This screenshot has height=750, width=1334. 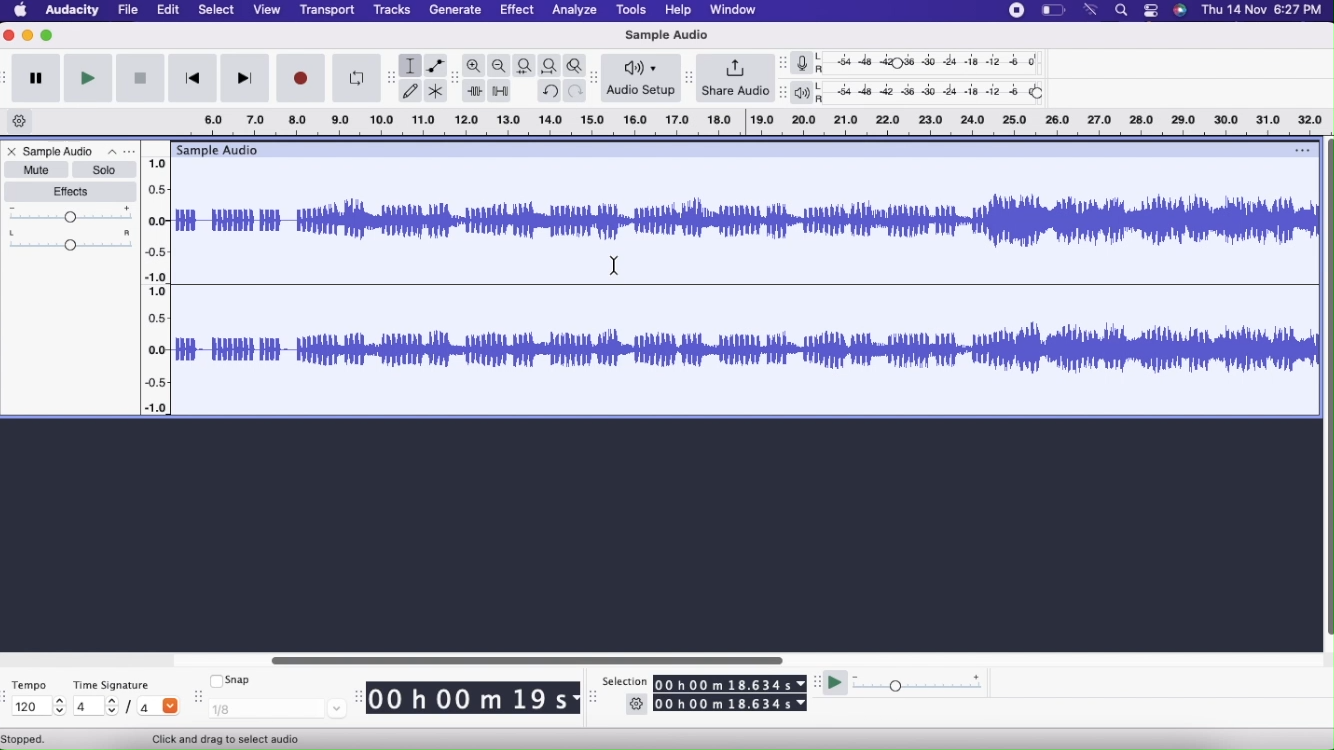 What do you see at coordinates (1017, 10) in the screenshot?
I see `stop` at bounding box center [1017, 10].